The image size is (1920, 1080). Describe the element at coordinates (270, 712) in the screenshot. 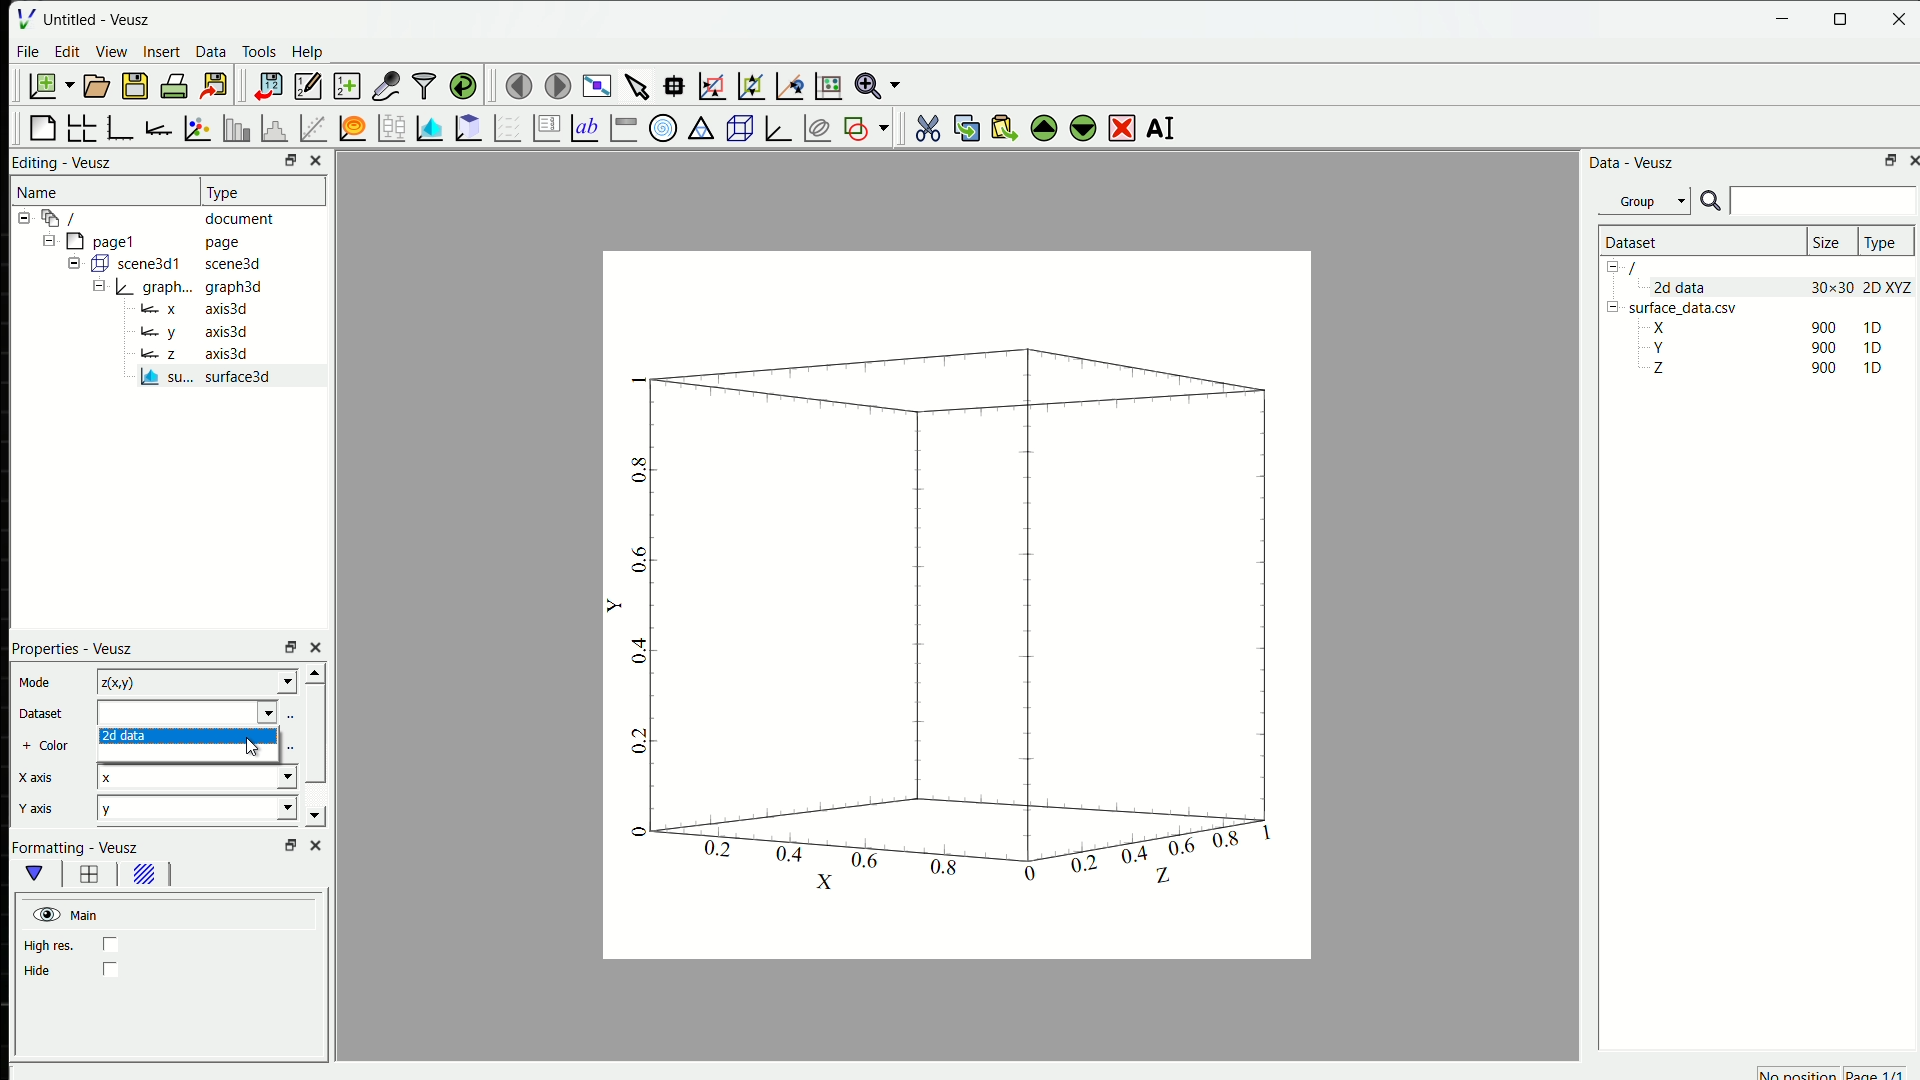

I see `Drop-down ` at that location.